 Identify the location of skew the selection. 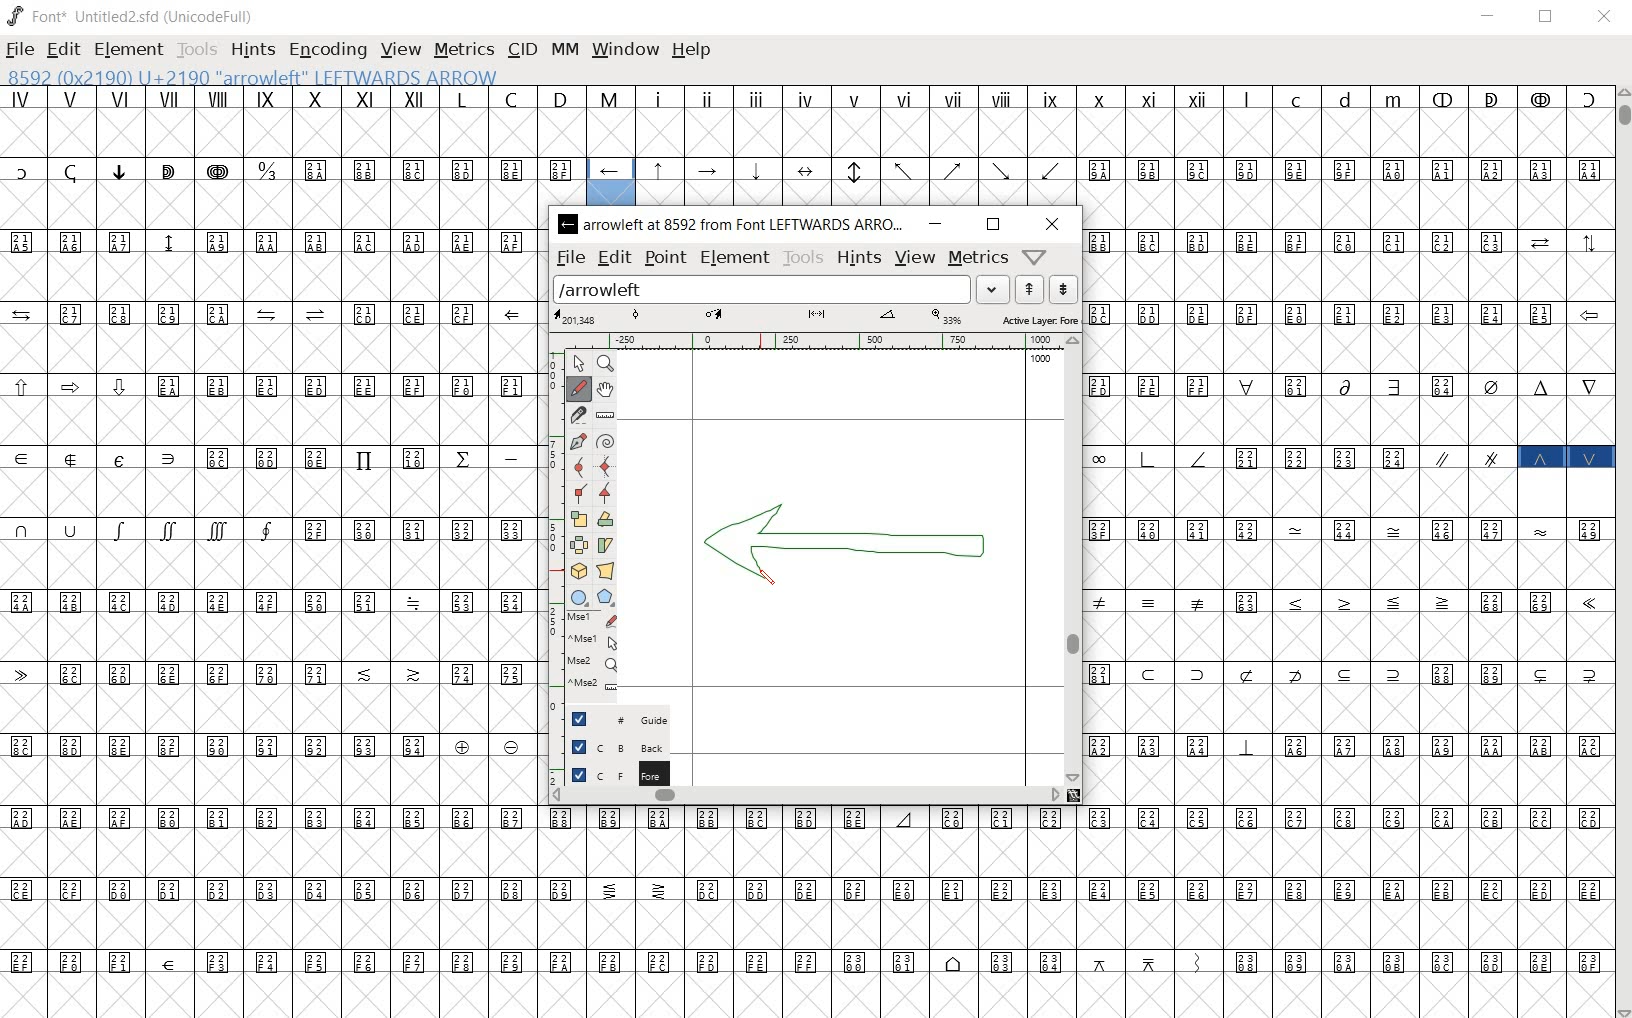
(606, 545).